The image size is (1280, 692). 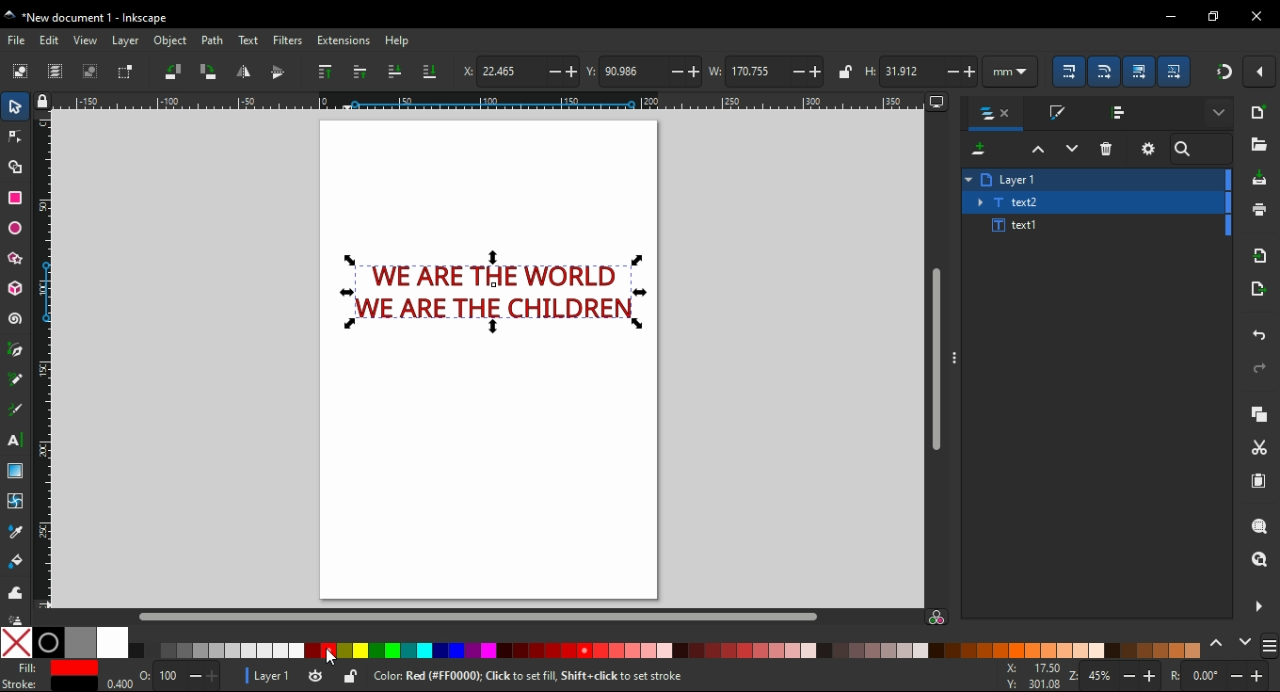 I want to click on layer, so click(x=1020, y=179).